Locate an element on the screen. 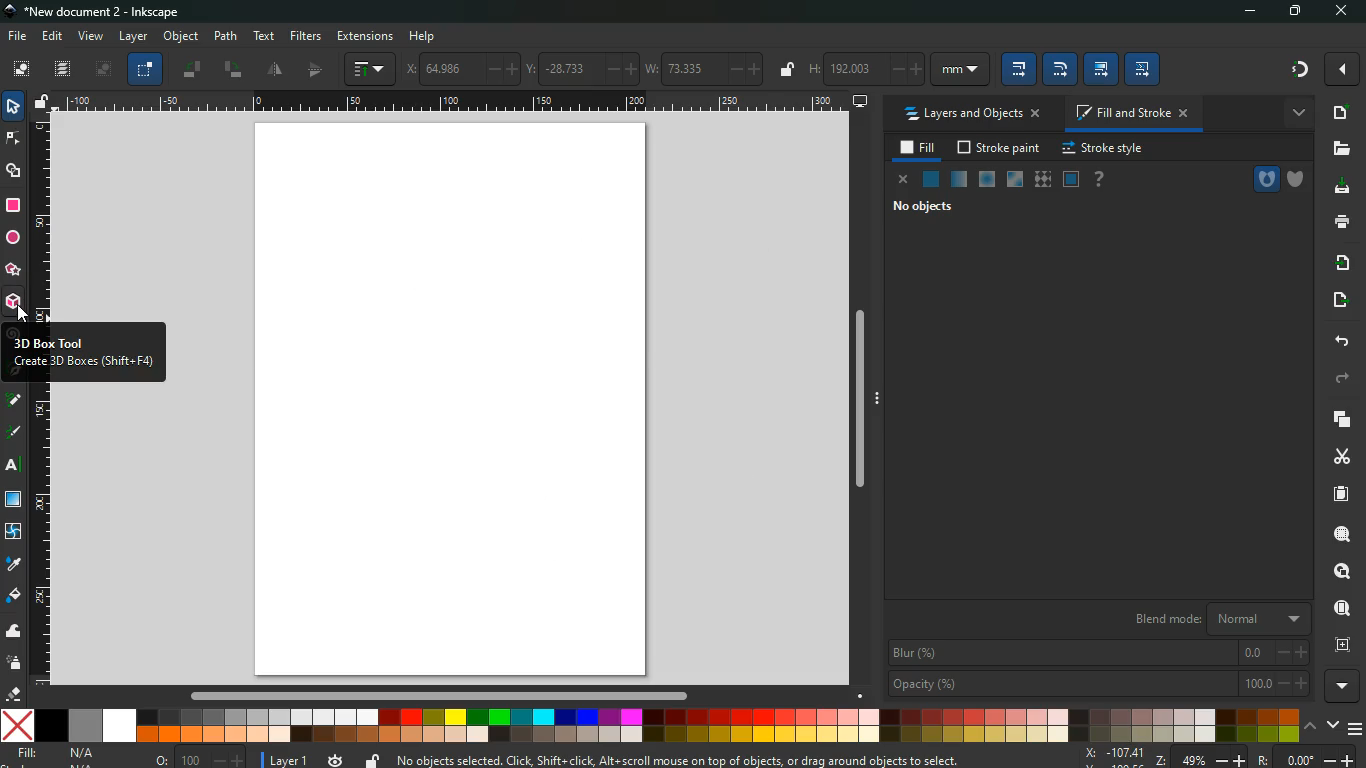  graph is located at coordinates (371, 69).